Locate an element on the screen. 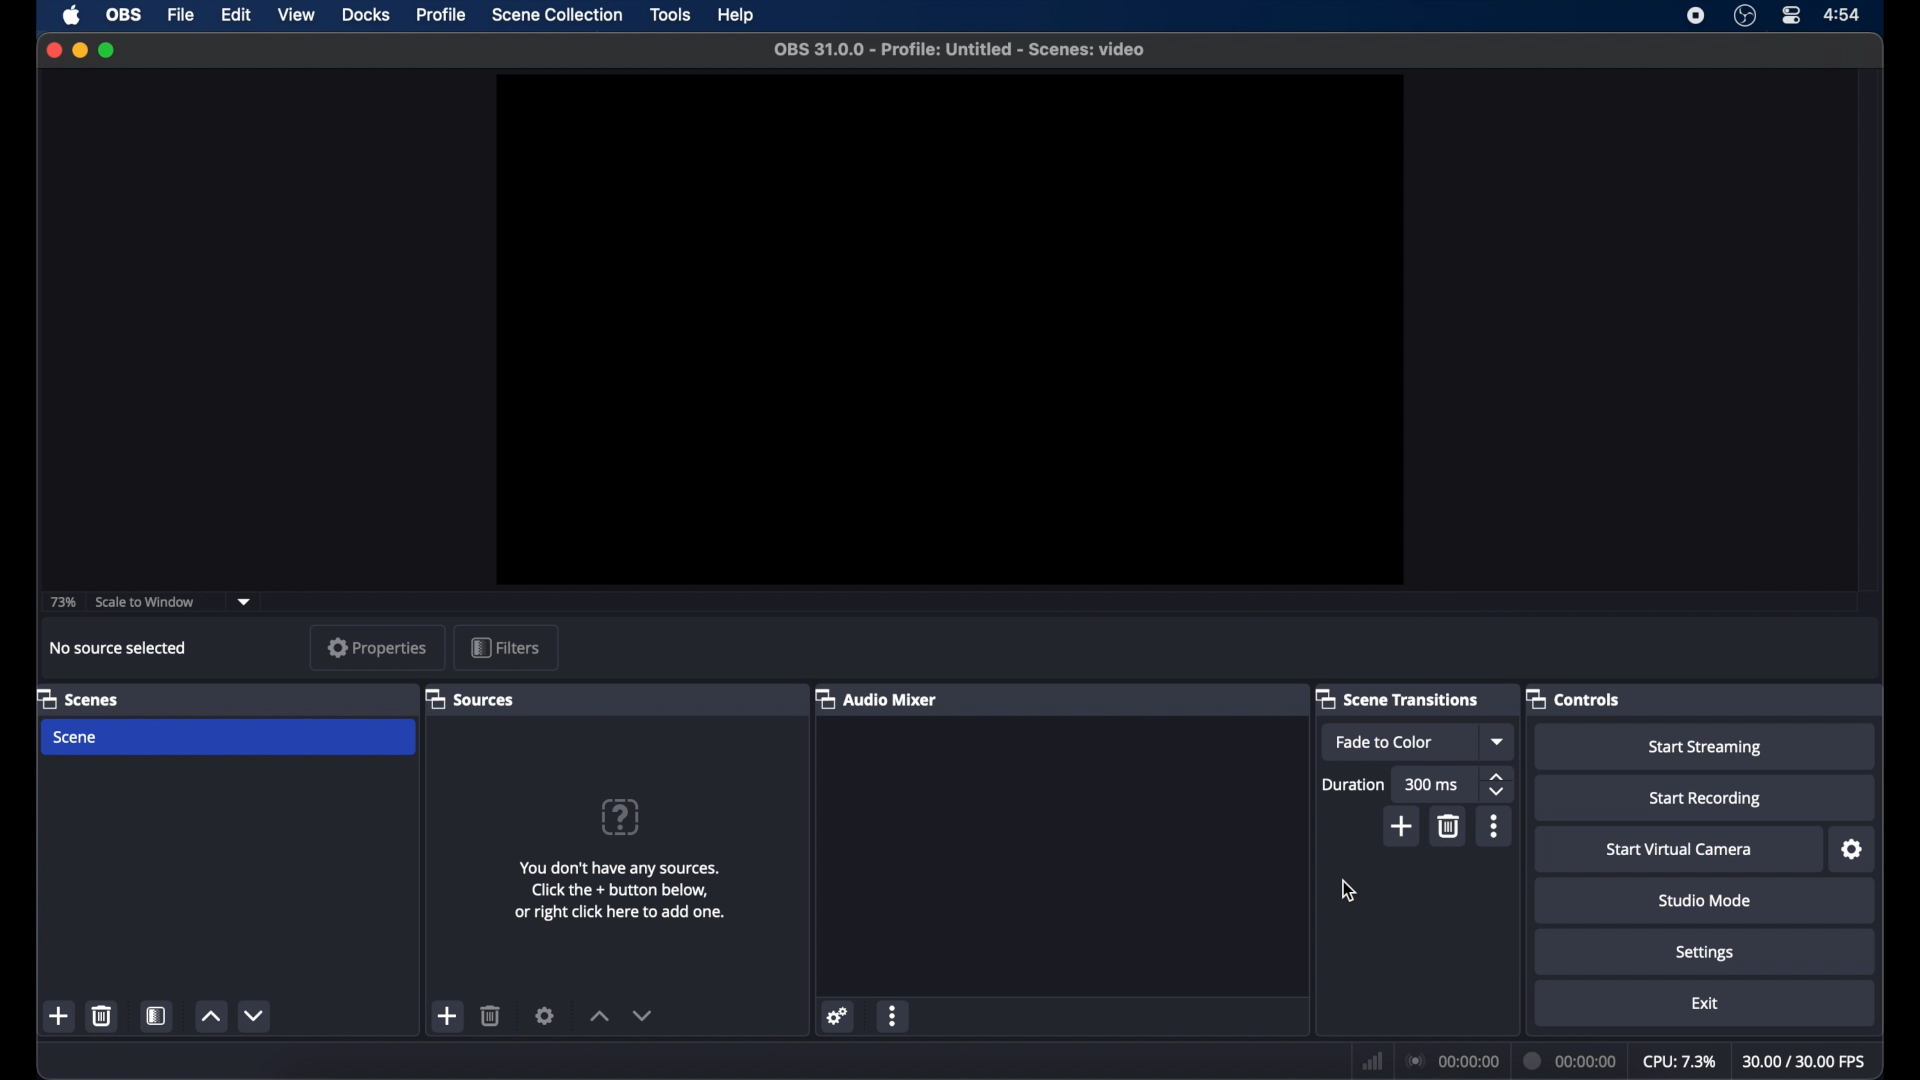  no source selected is located at coordinates (118, 648).